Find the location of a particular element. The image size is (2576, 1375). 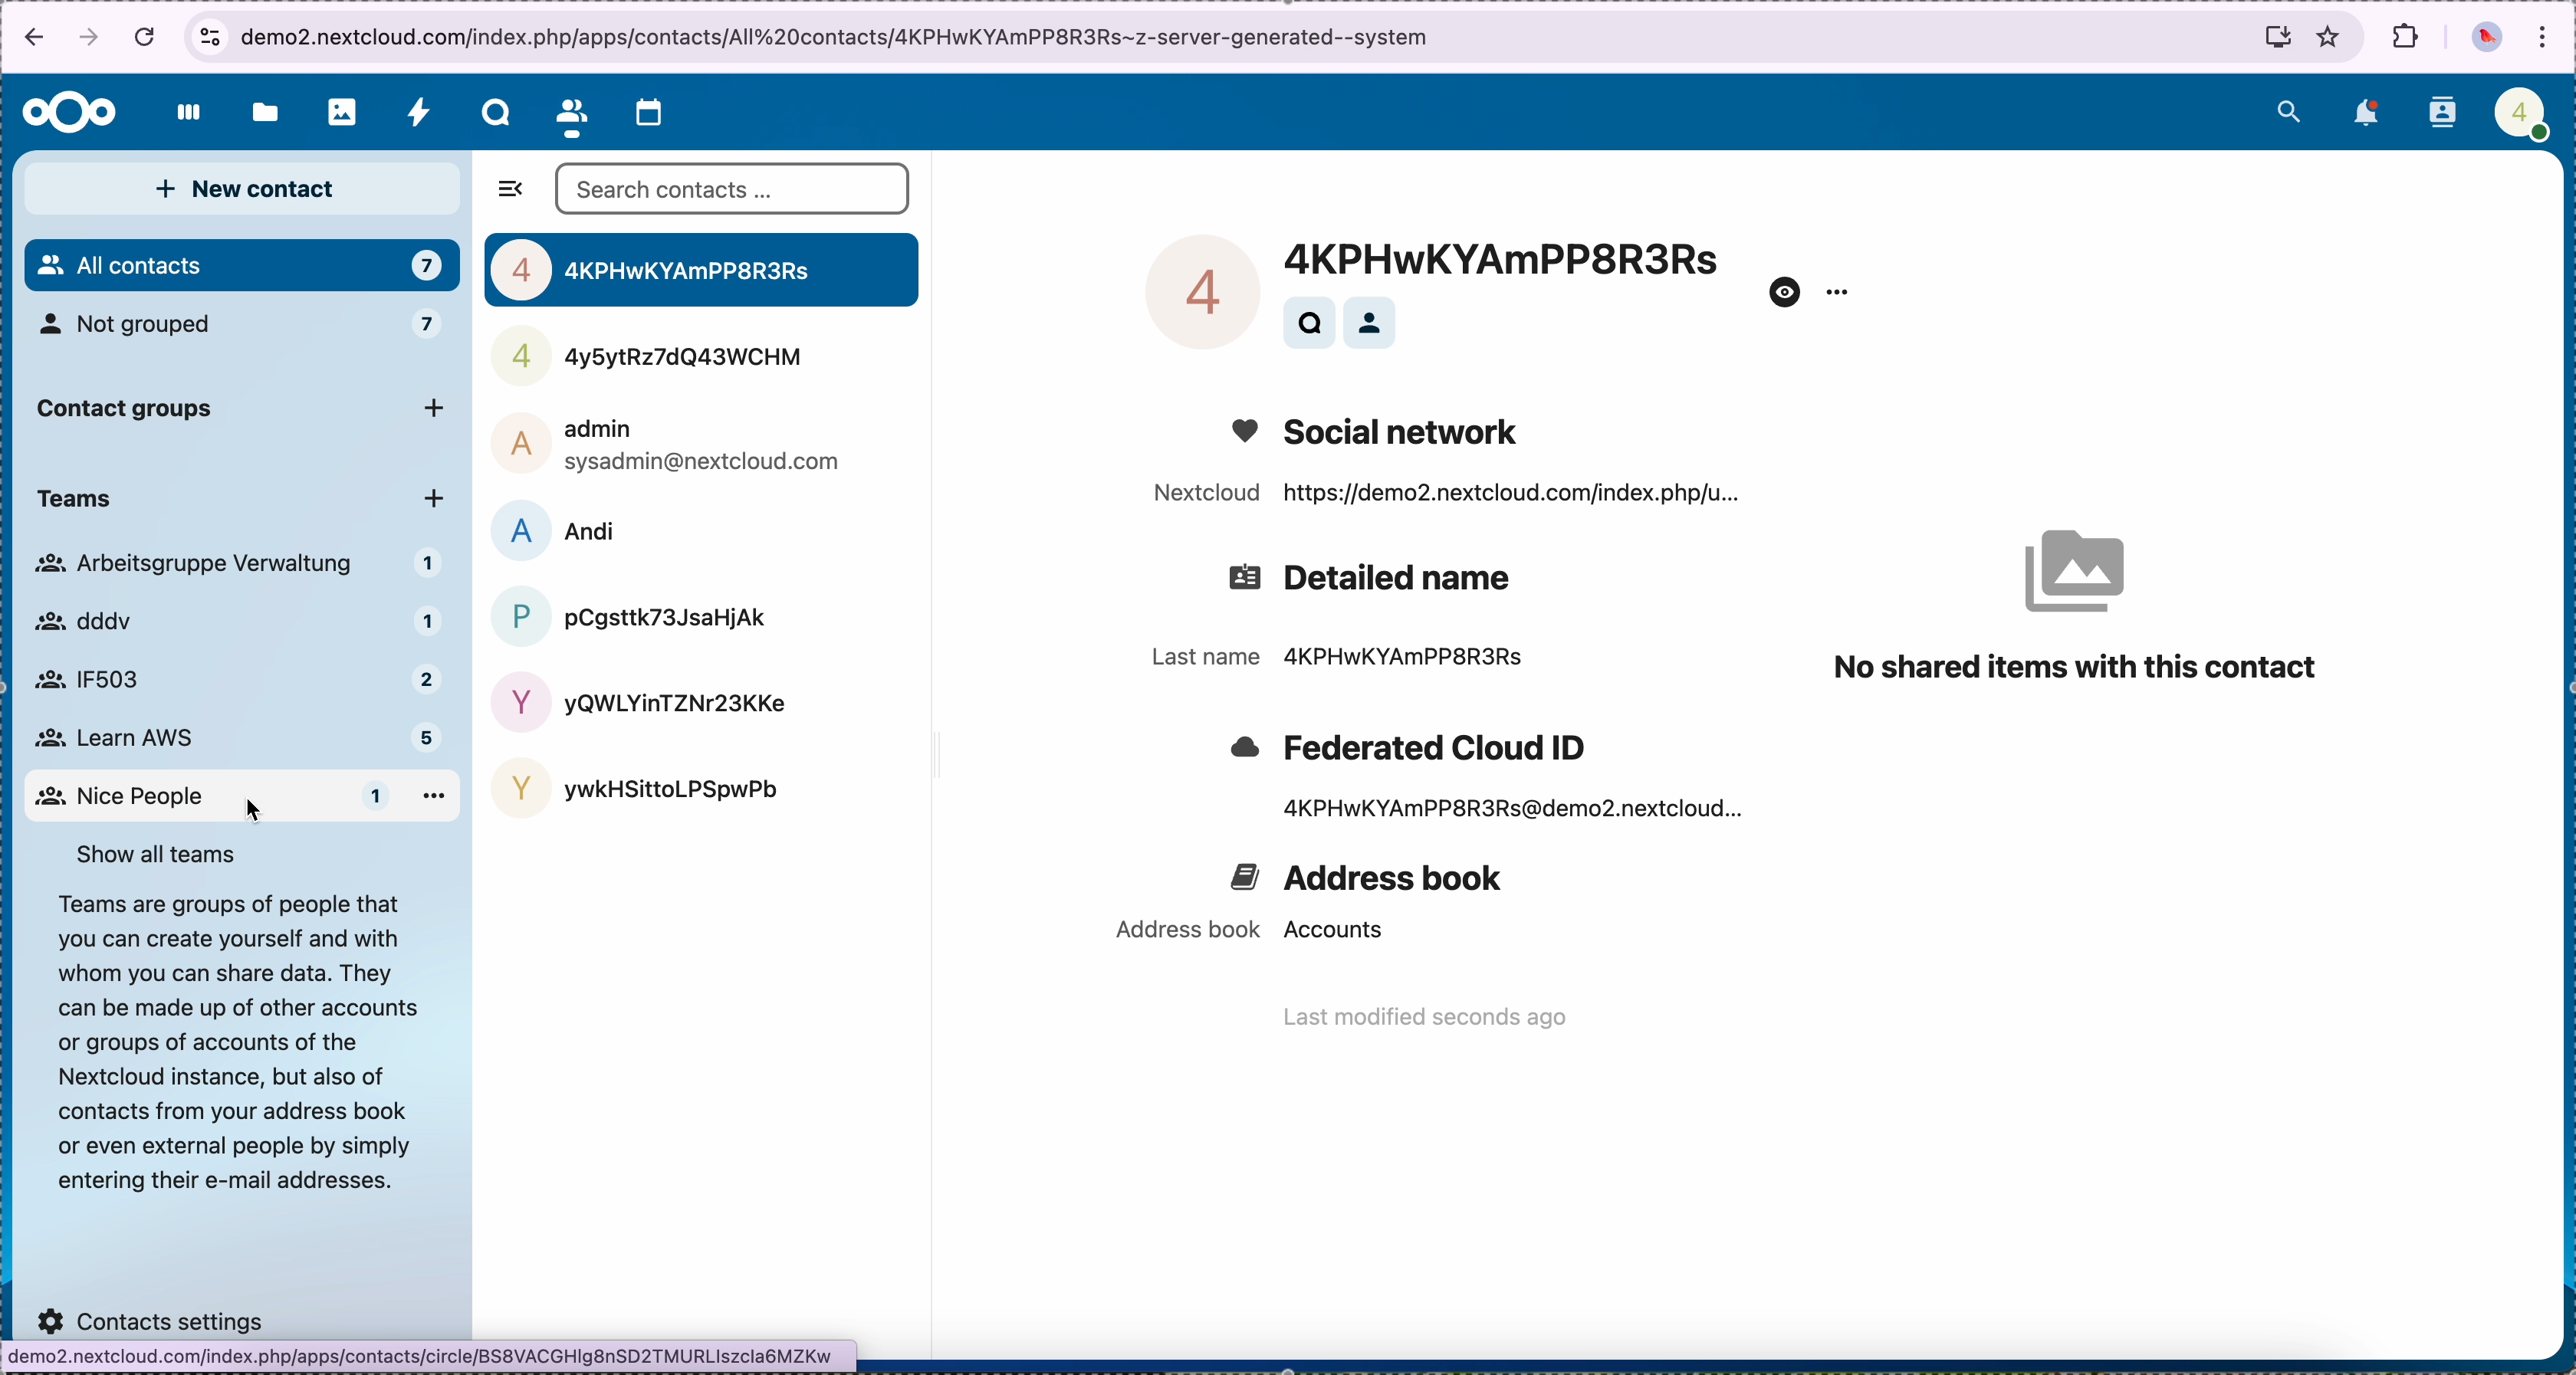

address book is located at coordinates (1370, 882).